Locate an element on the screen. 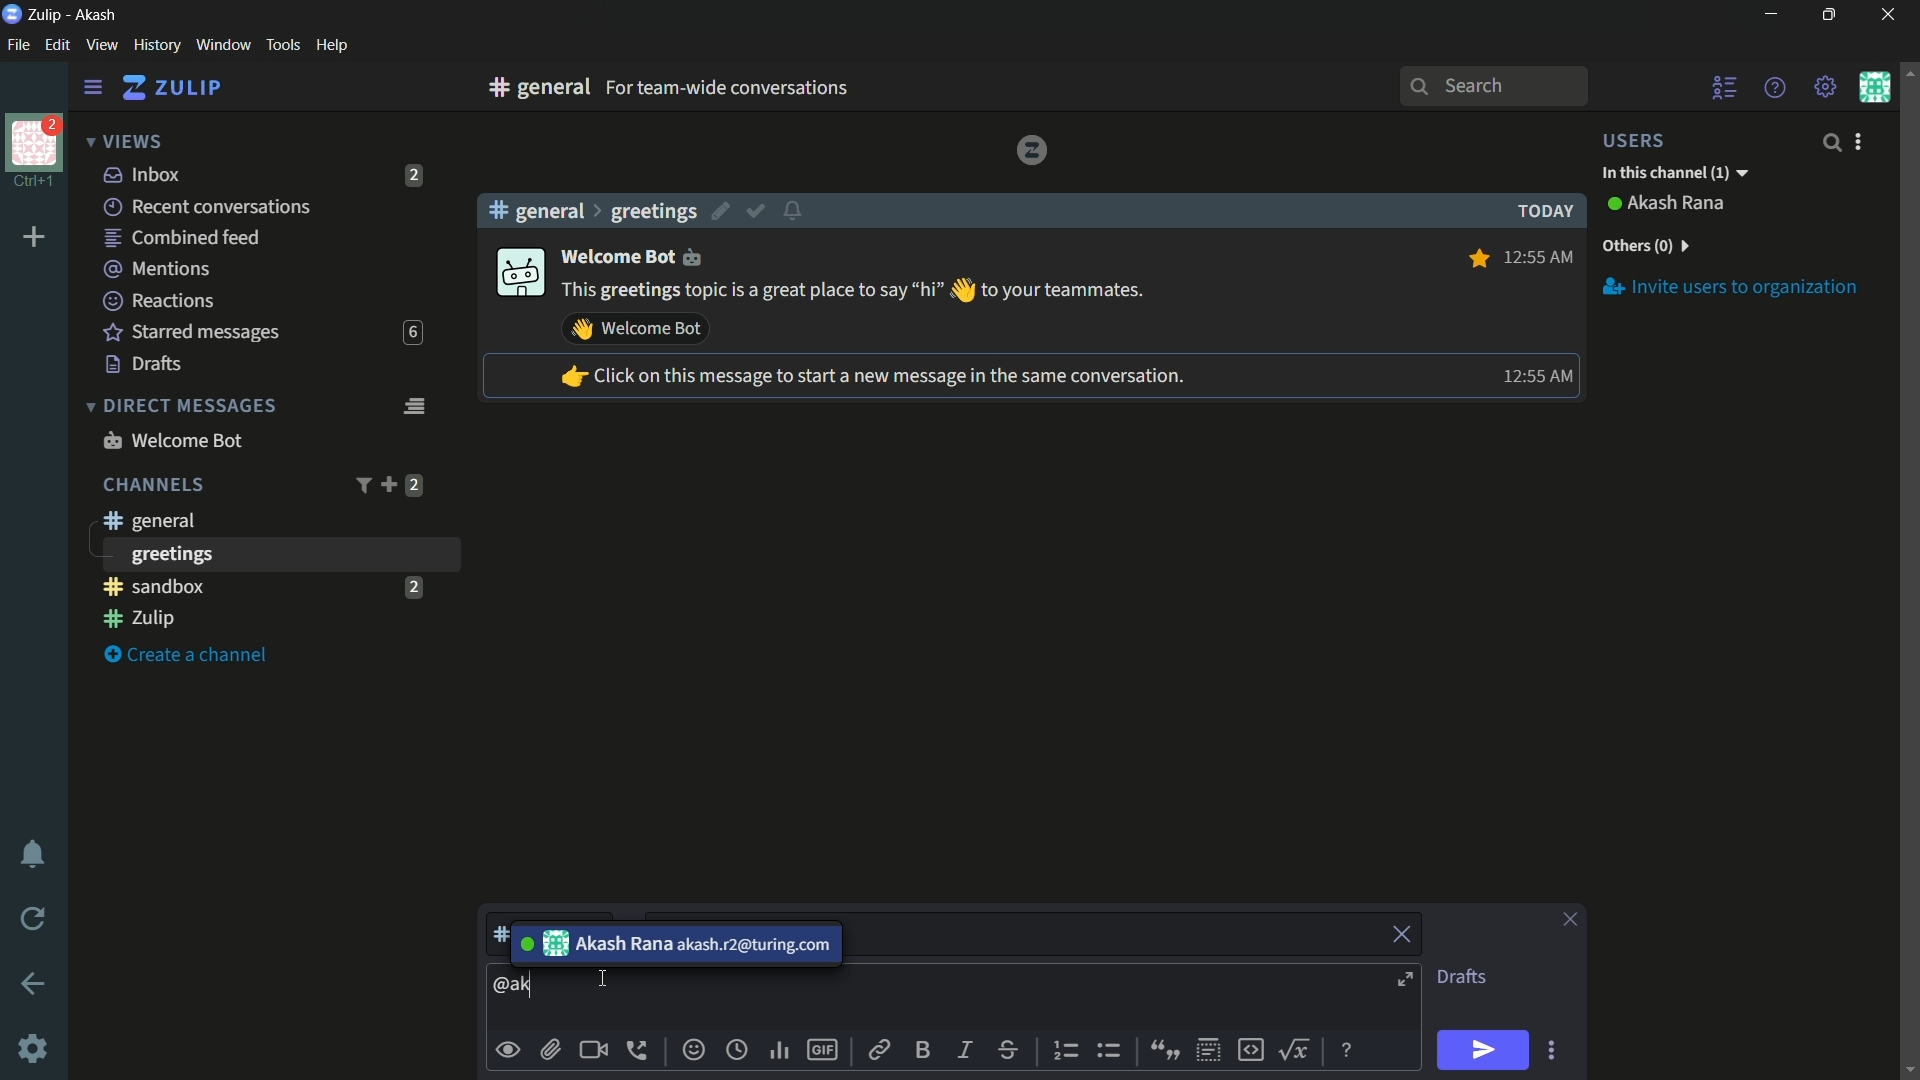 The height and width of the screenshot is (1080, 1920). display picture is located at coordinates (518, 274).